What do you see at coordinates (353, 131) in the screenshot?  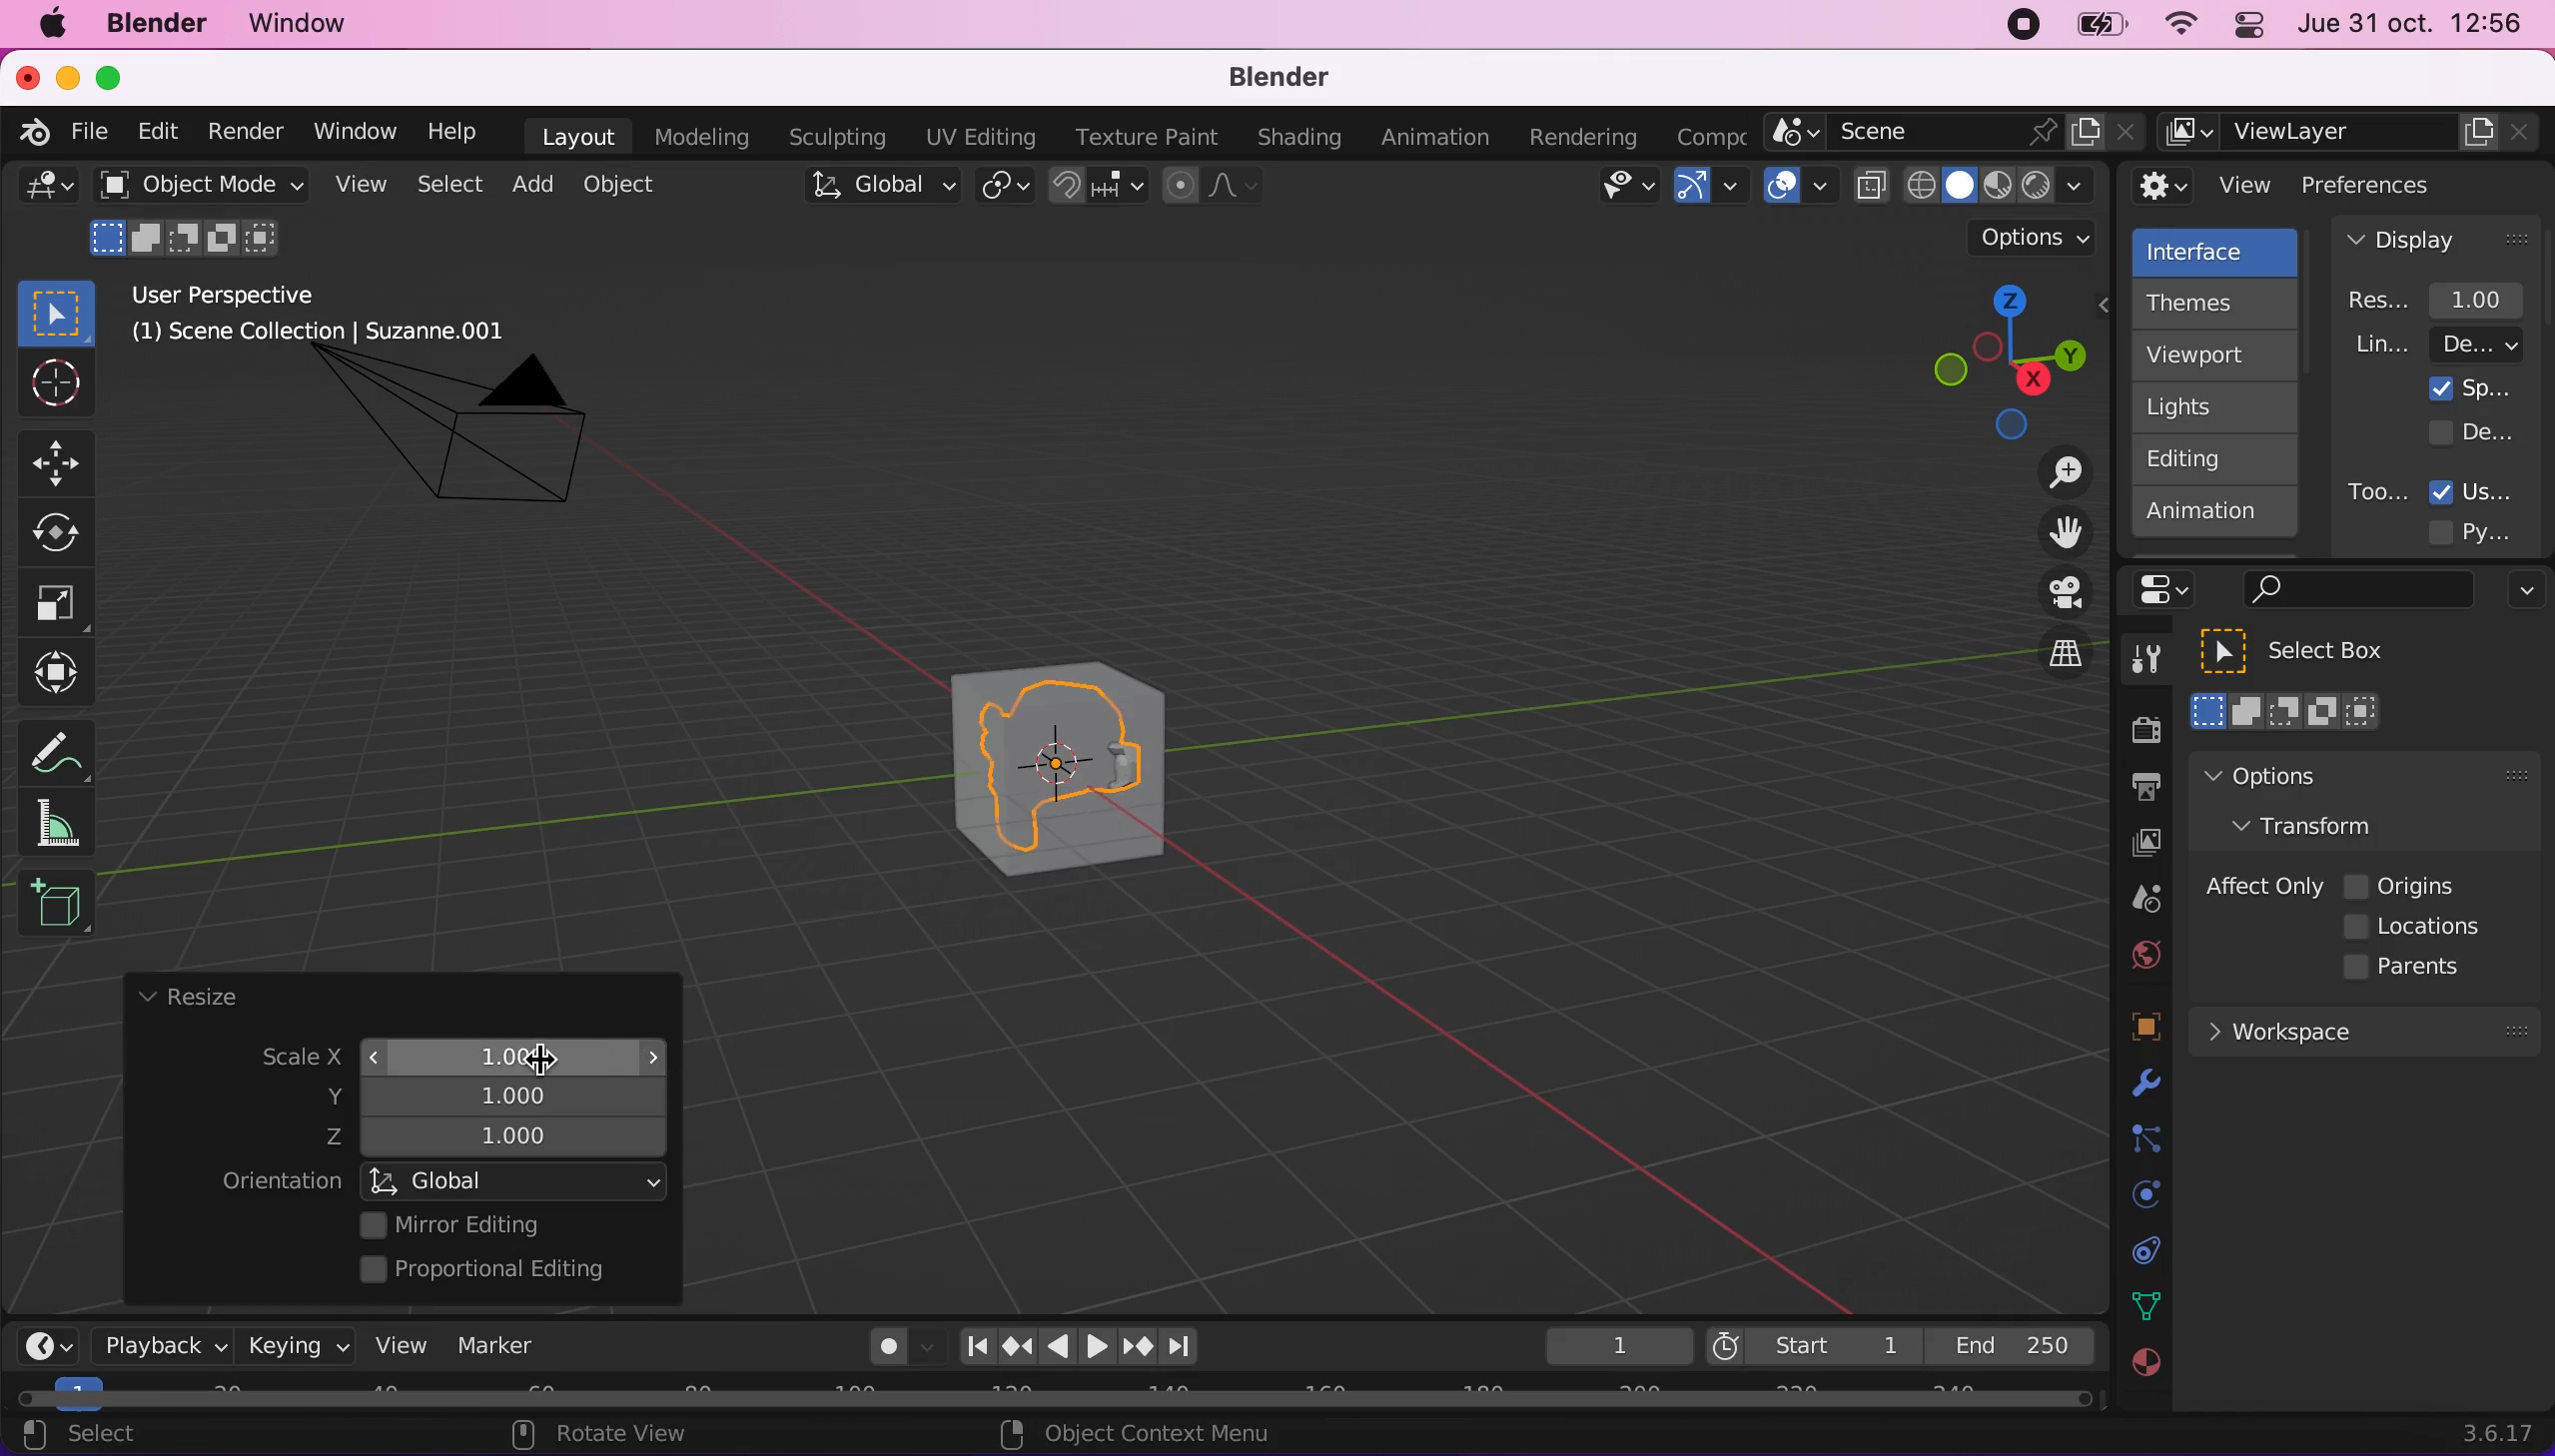 I see `window` at bounding box center [353, 131].